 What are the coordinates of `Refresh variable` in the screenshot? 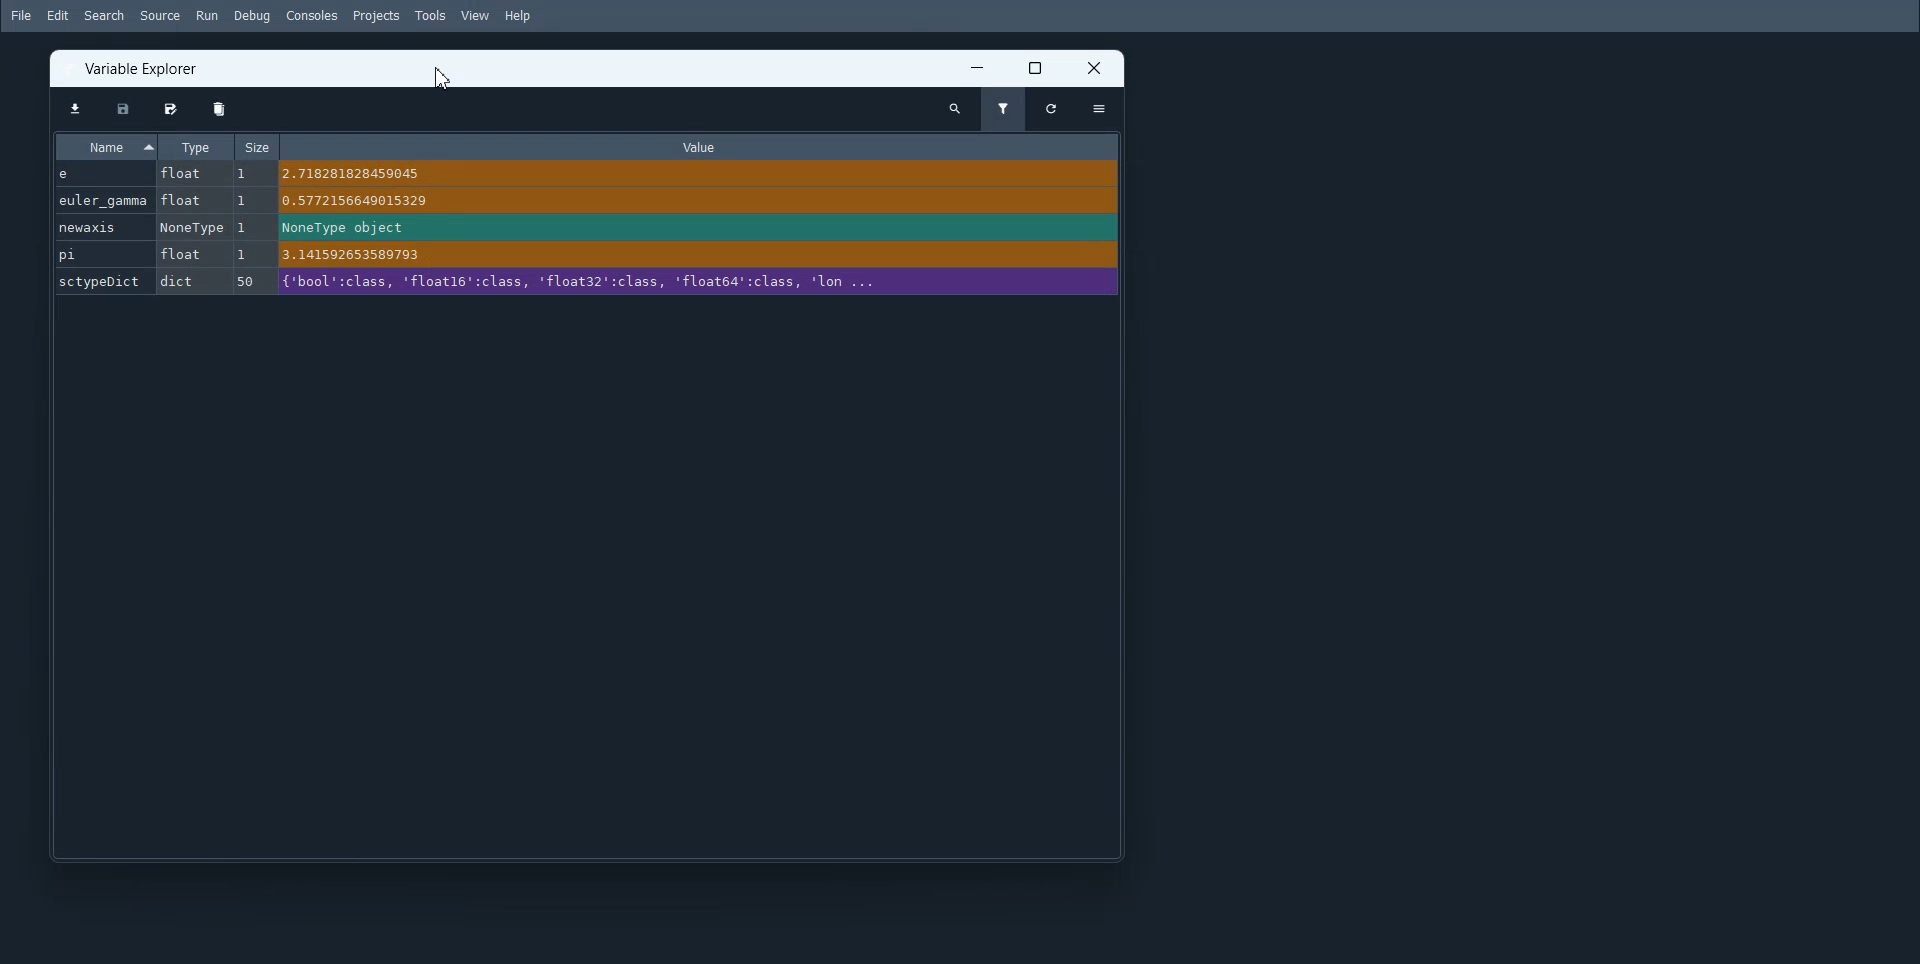 It's located at (1052, 110).